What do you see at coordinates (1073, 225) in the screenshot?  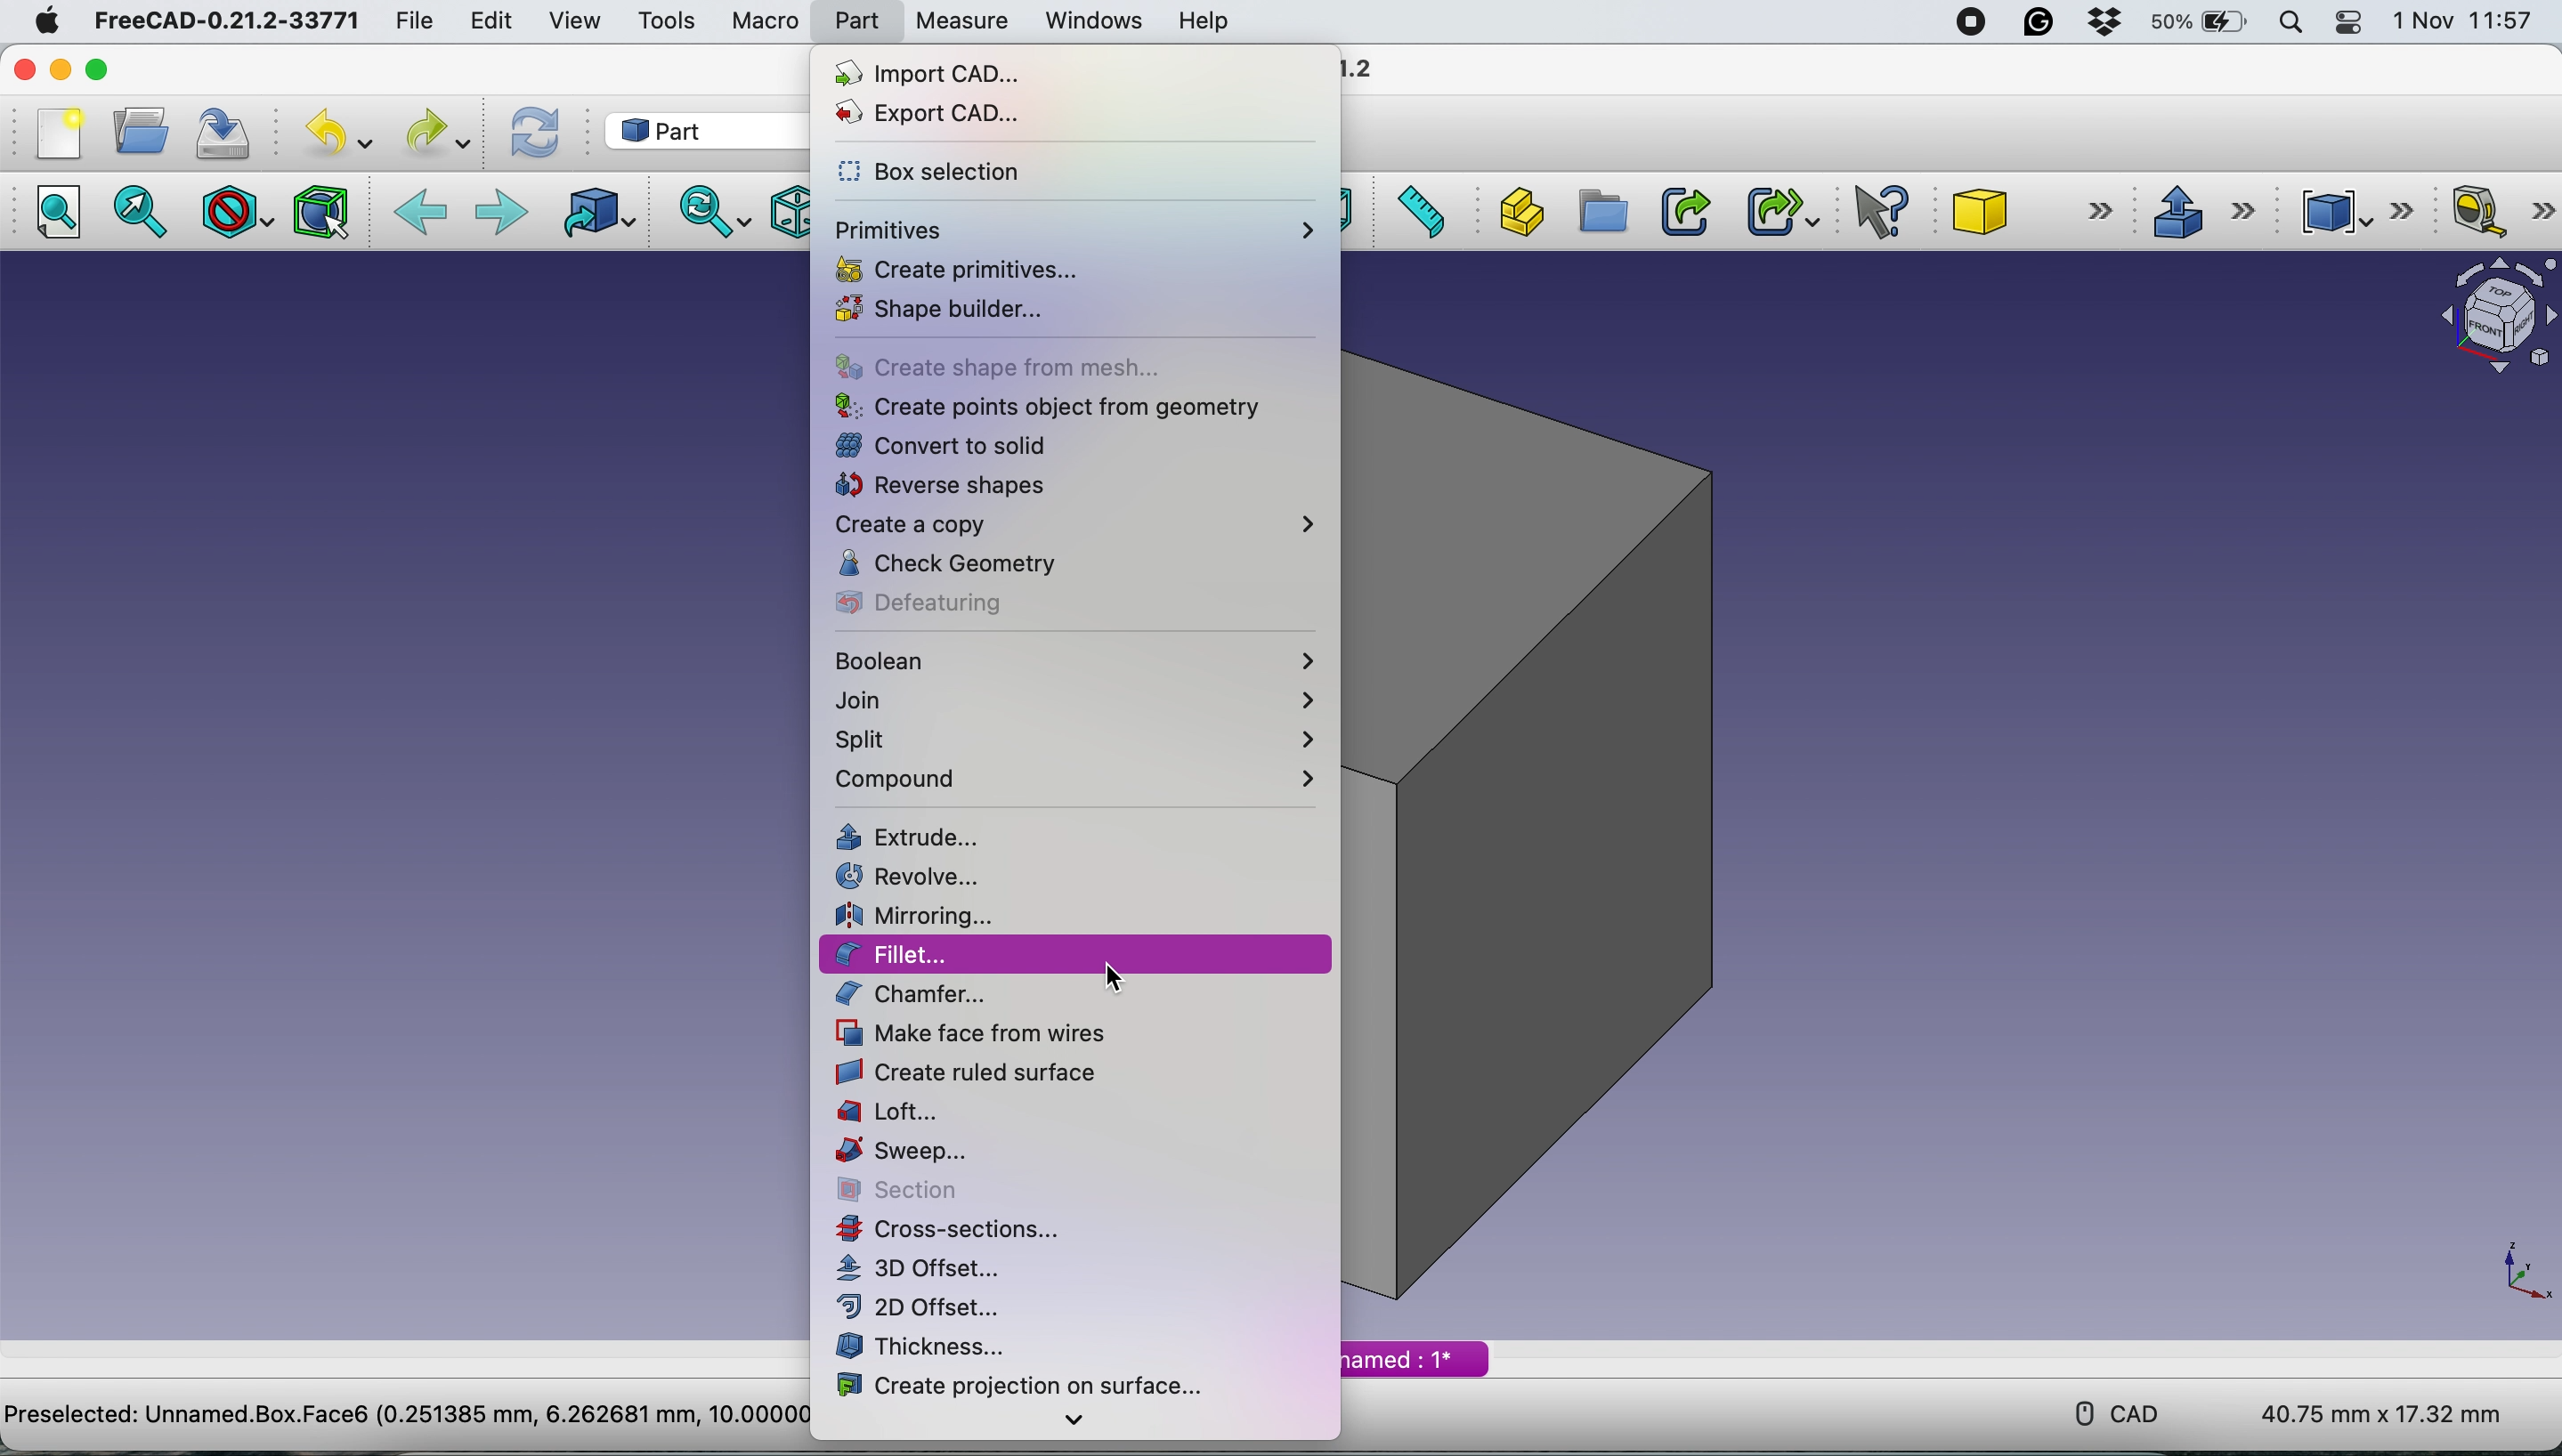 I see `Primitives` at bounding box center [1073, 225].